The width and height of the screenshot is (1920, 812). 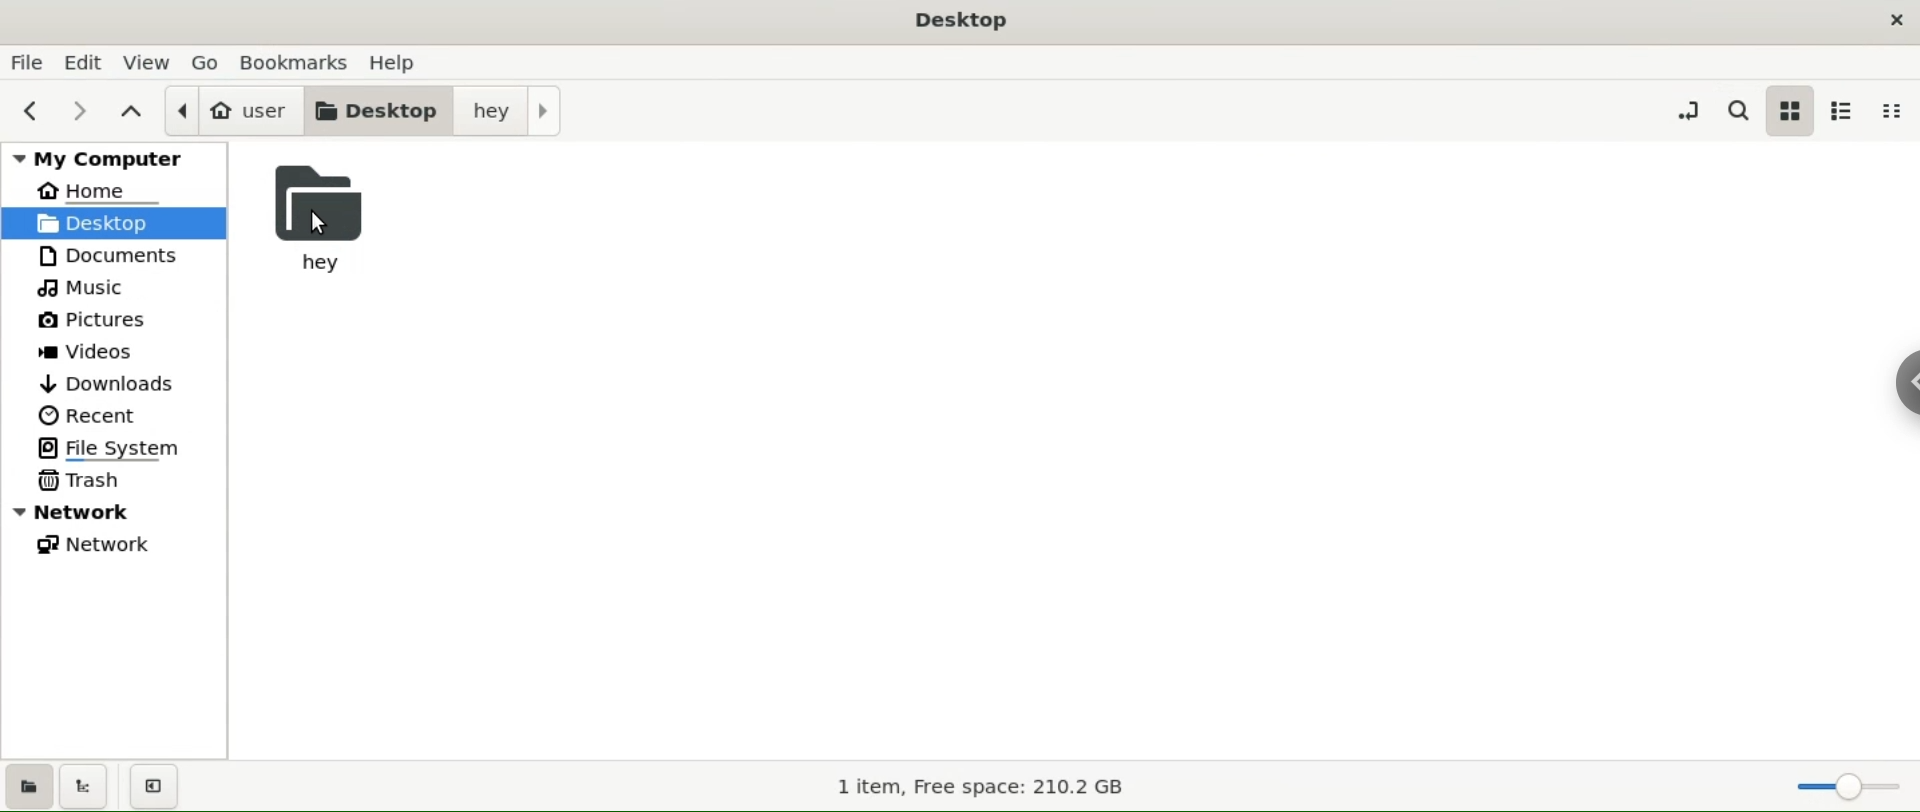 I want to click on close, so click(x=1893, y=19).